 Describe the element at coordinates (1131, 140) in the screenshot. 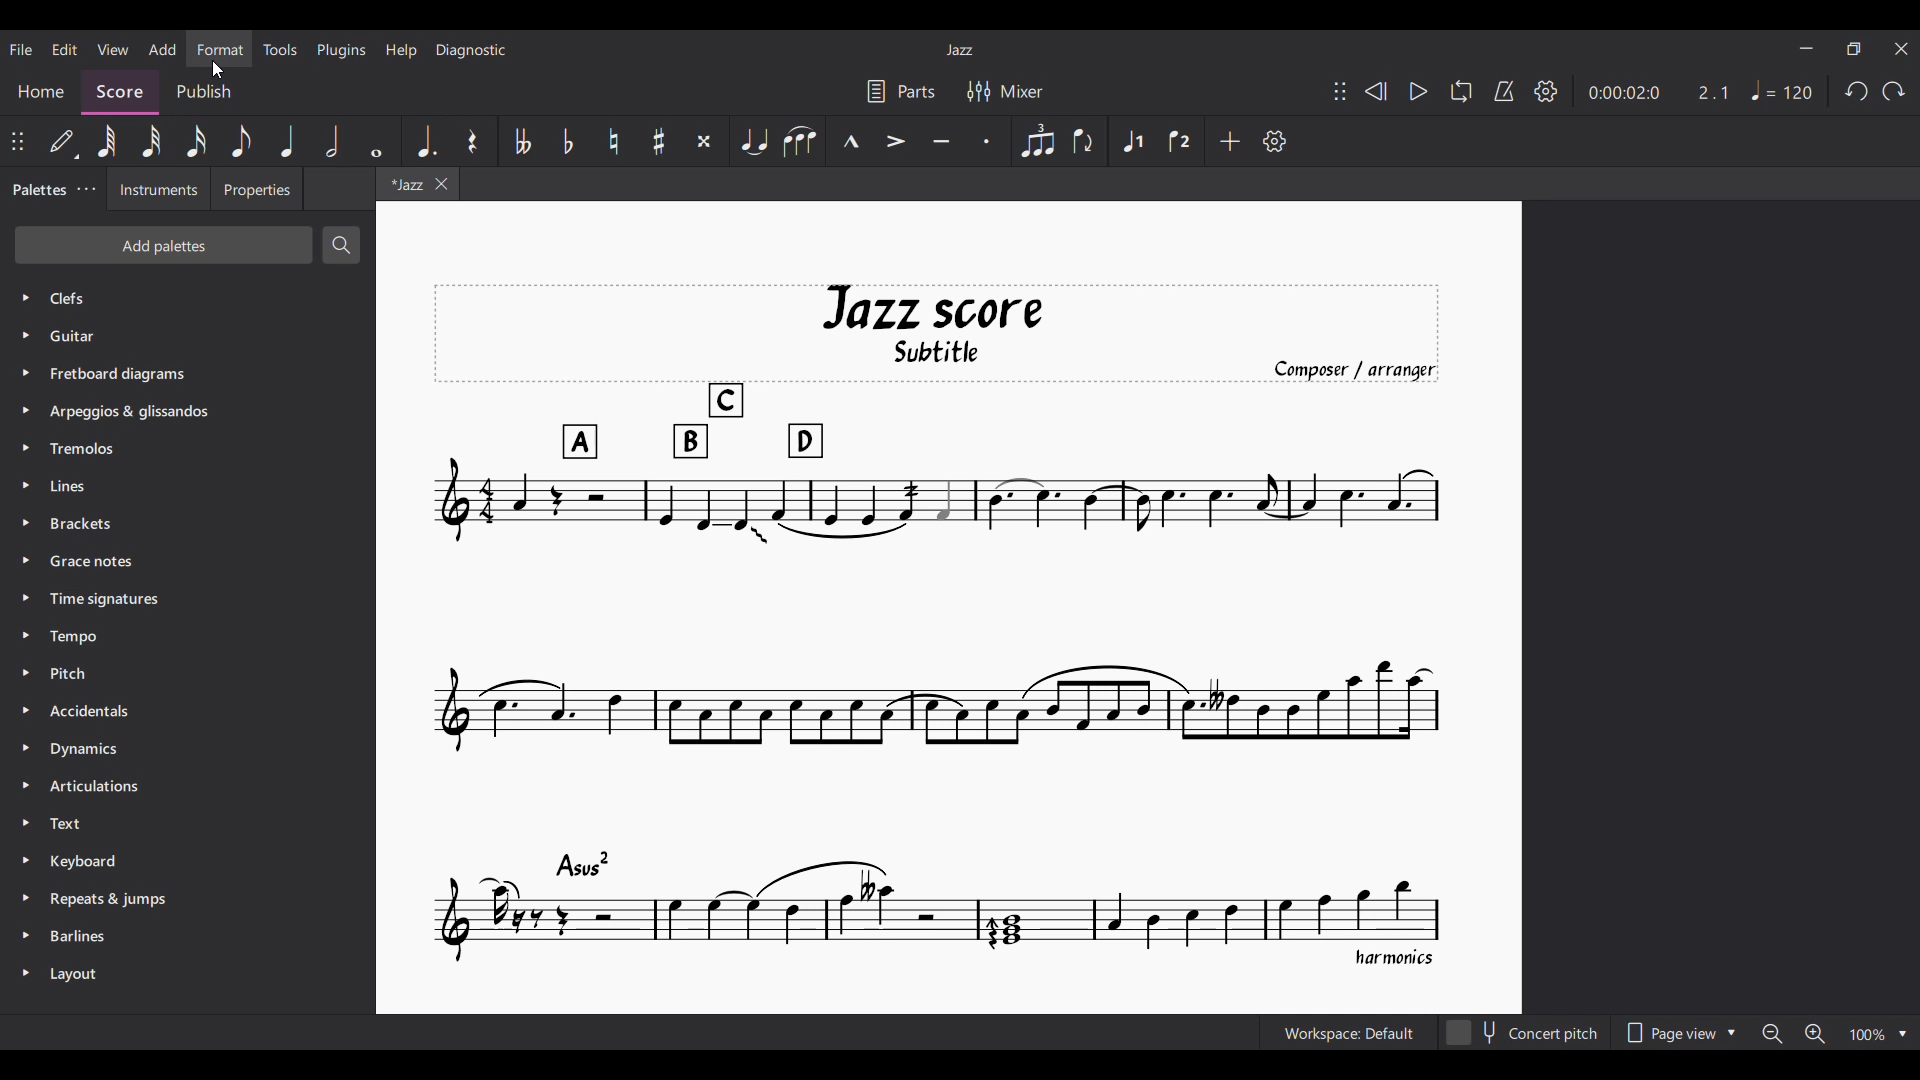

I see `Voice 1` at that location.